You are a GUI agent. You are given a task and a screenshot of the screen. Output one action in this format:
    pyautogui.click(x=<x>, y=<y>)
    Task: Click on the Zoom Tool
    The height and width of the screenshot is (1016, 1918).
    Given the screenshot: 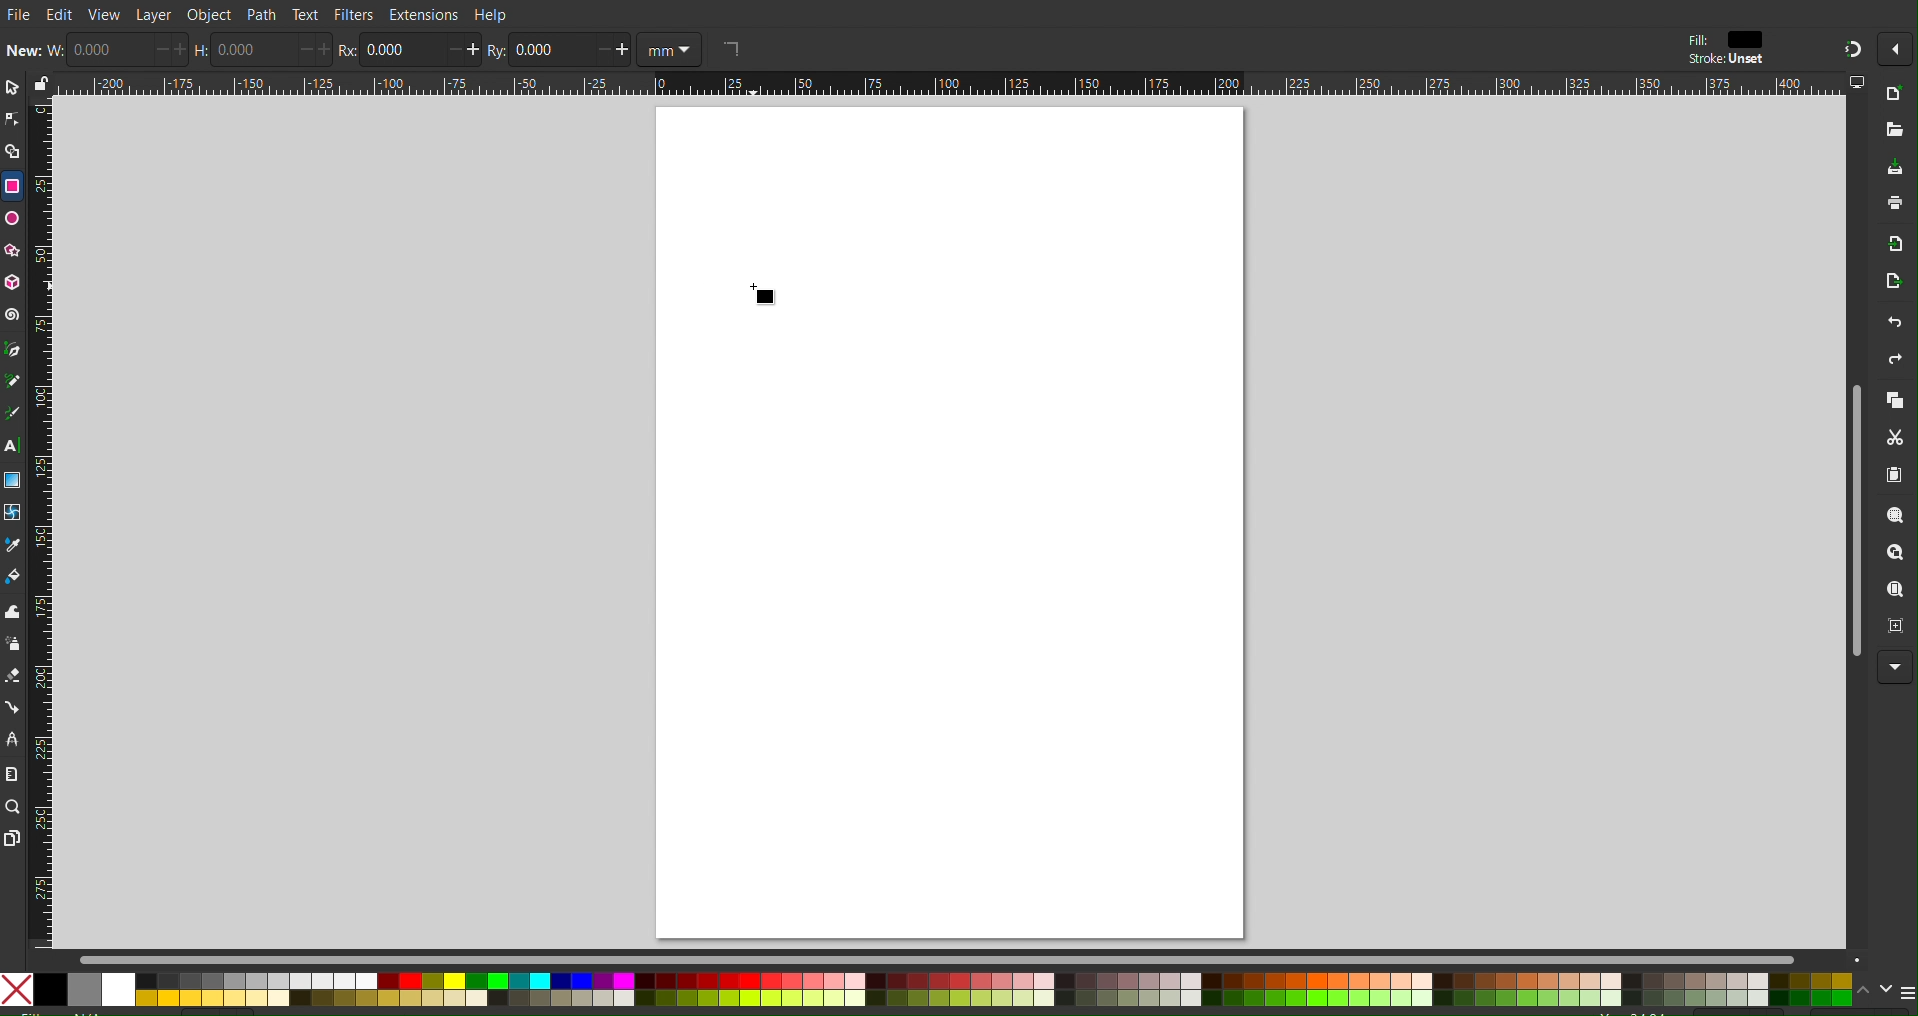 What is the action you would take?
    pyautogui.click(x=12, y=806)
    